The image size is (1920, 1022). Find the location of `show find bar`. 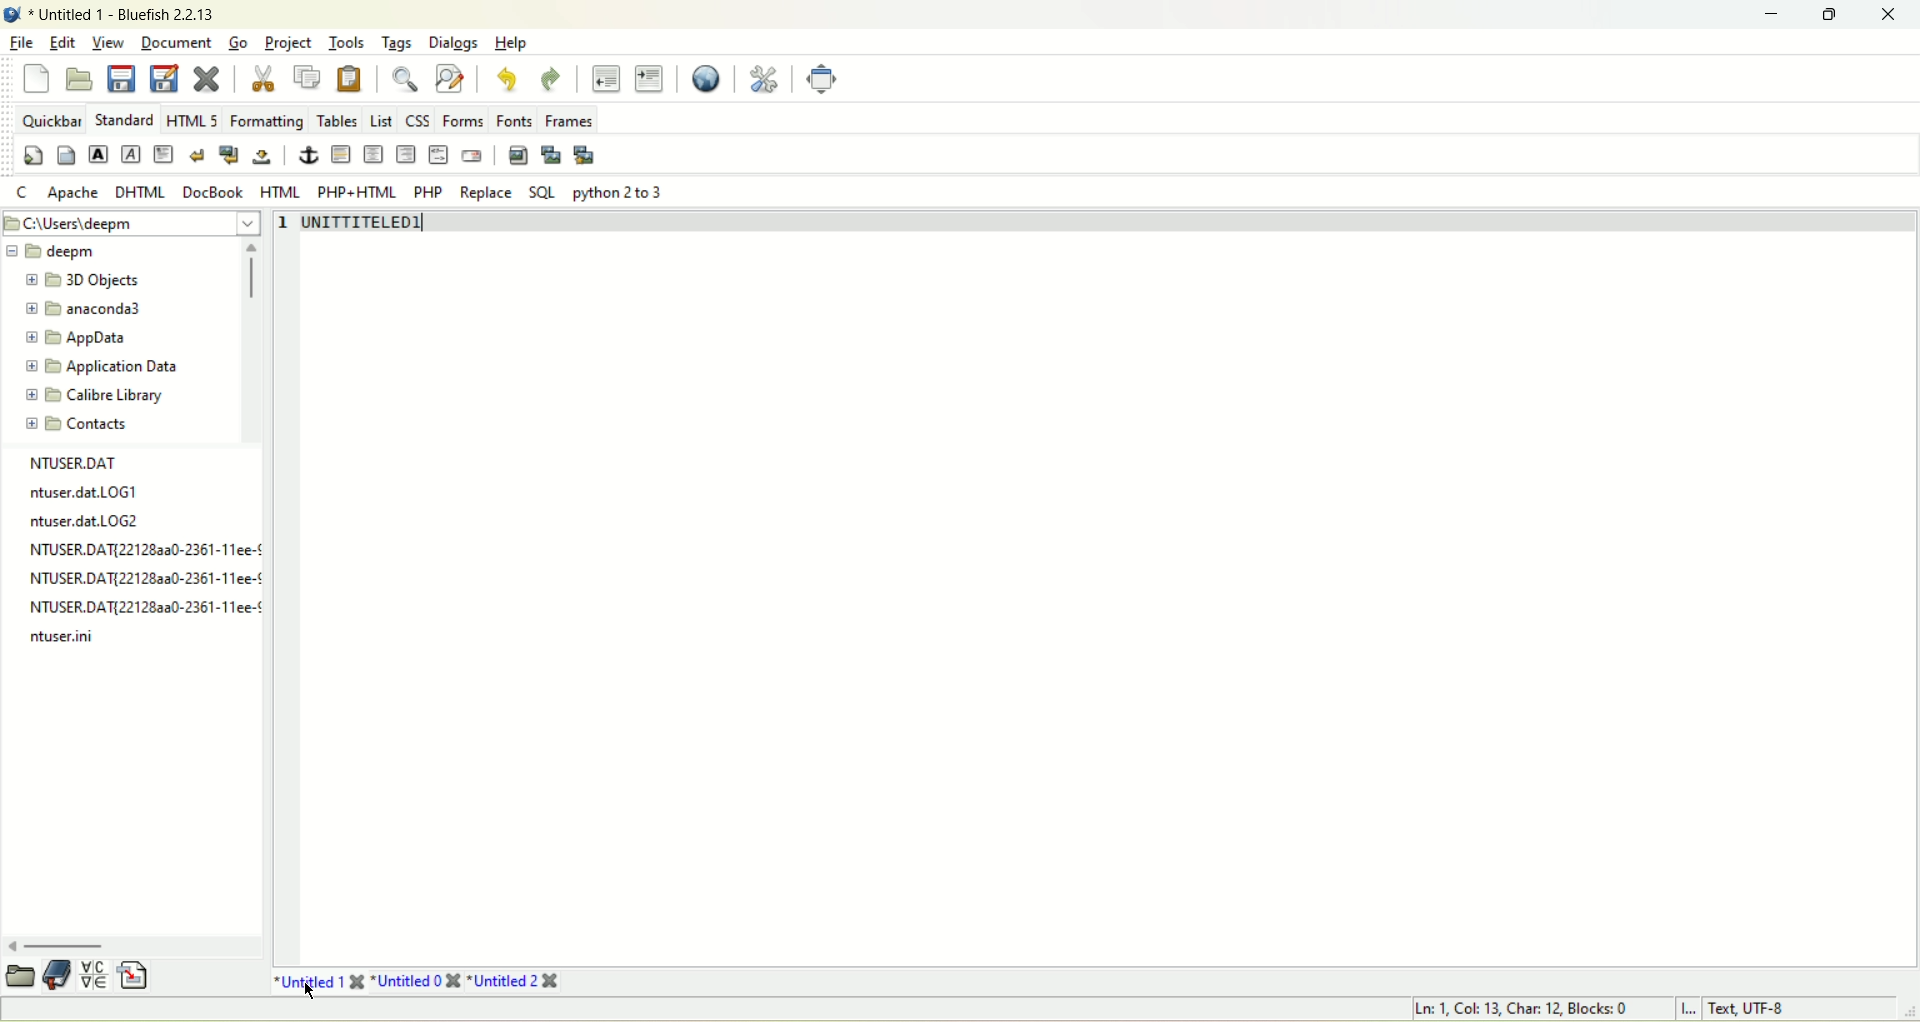

show find bar is located at coordinates (402, 77).